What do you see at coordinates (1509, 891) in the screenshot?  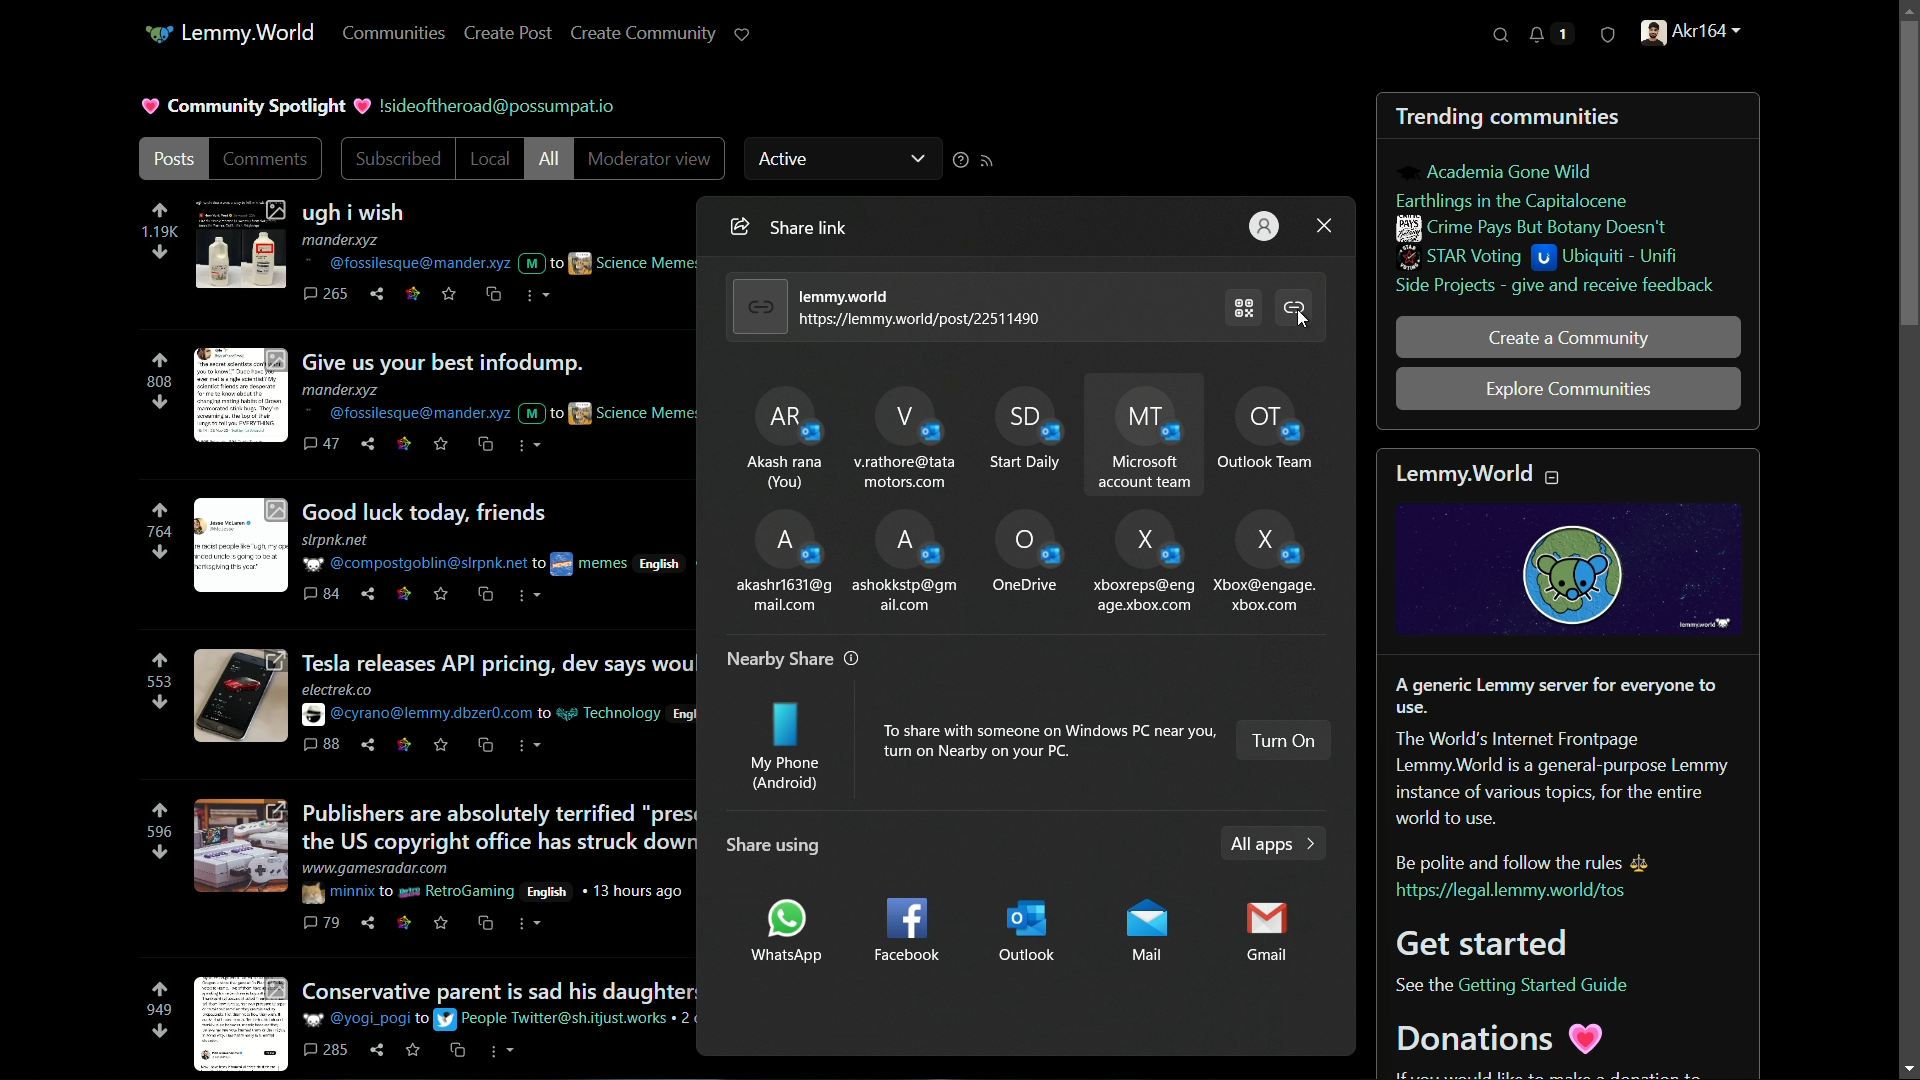 I see `https://legal.lemmy.world/tos` at bounding box center [1509, 891].